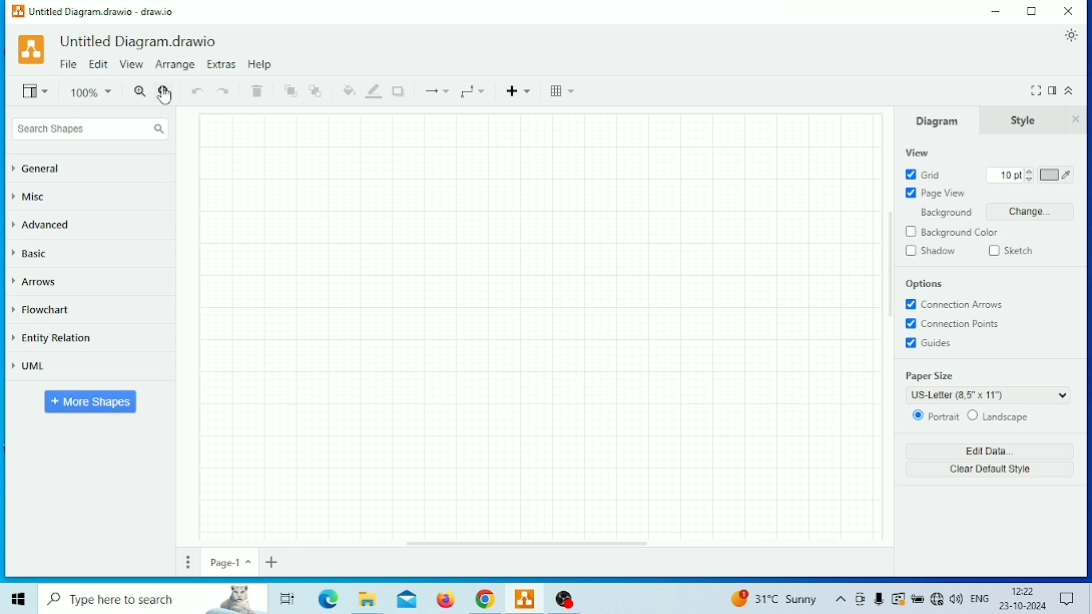  Describe the element at coordinates (934, 416) in the screenshot. I see `Portrait` at that location.